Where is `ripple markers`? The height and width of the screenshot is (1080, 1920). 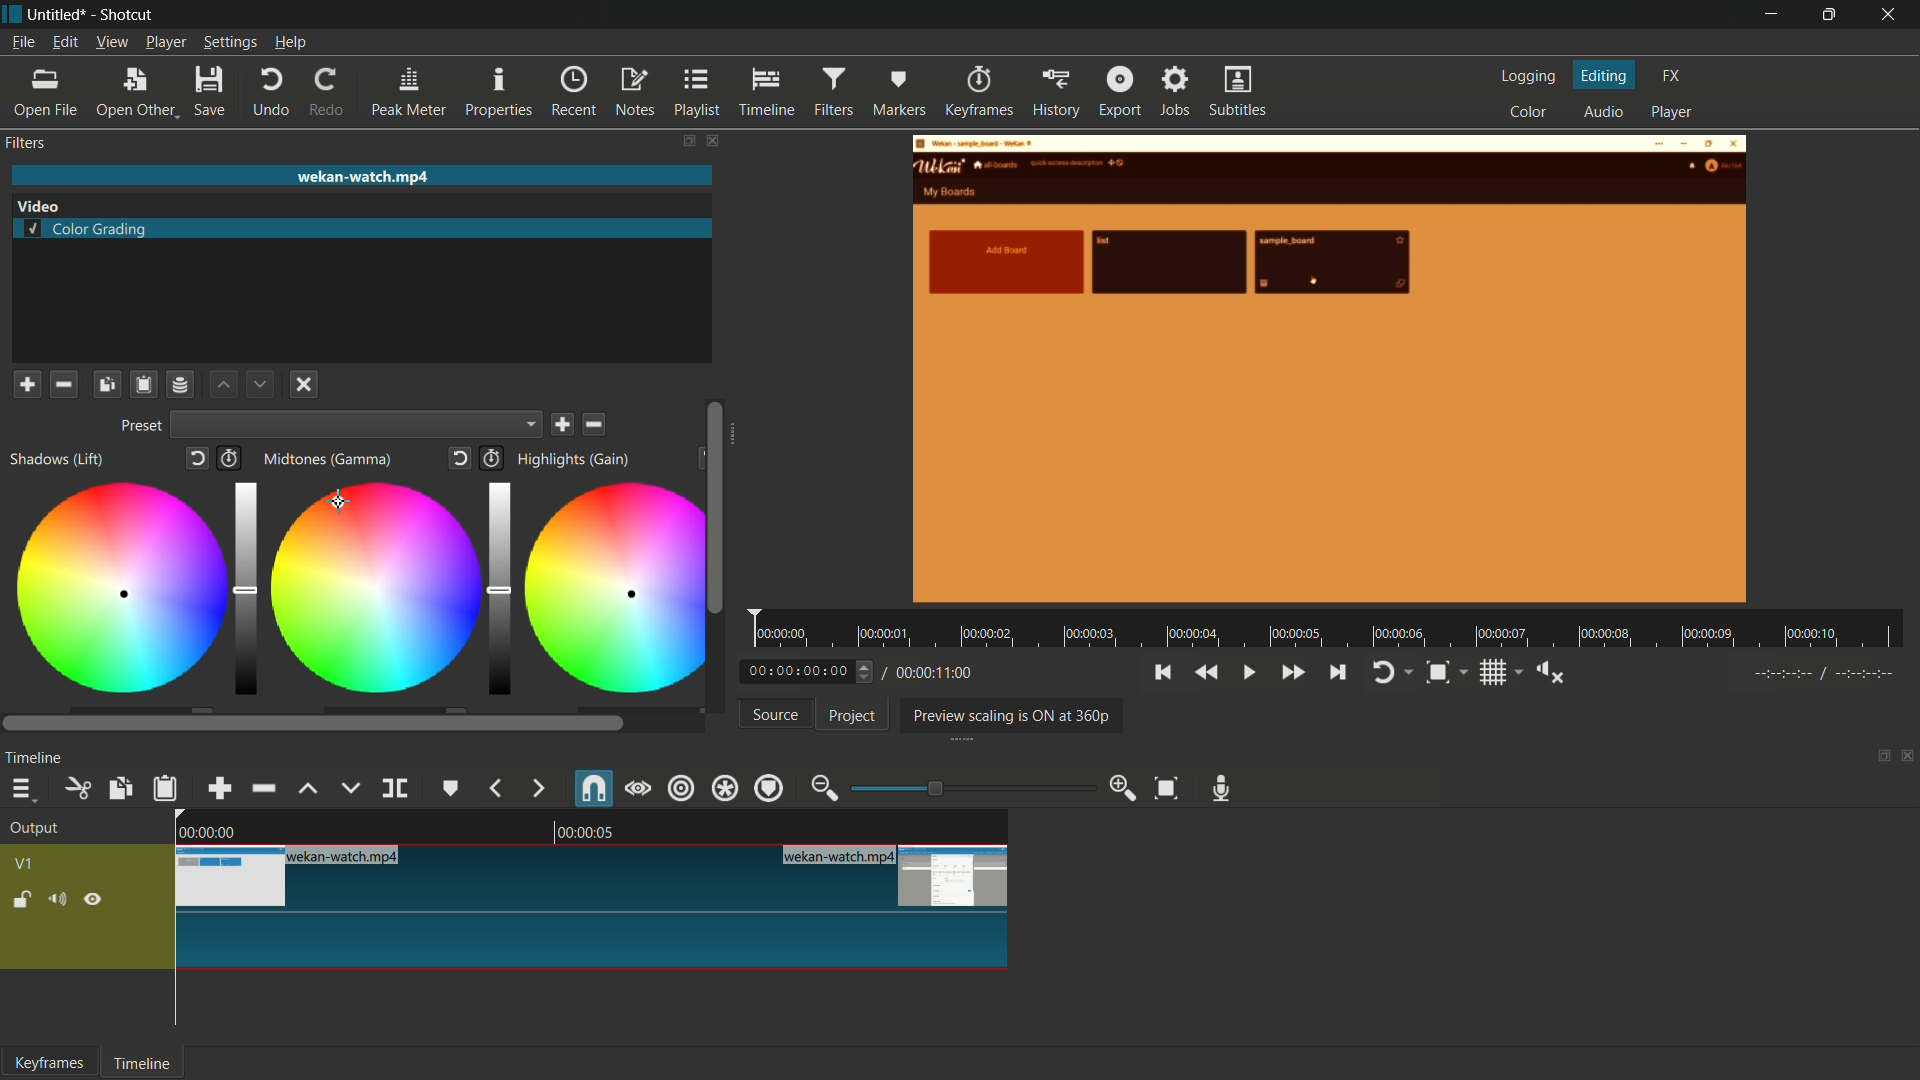
ripple markers is located at coordinates (770, 788).